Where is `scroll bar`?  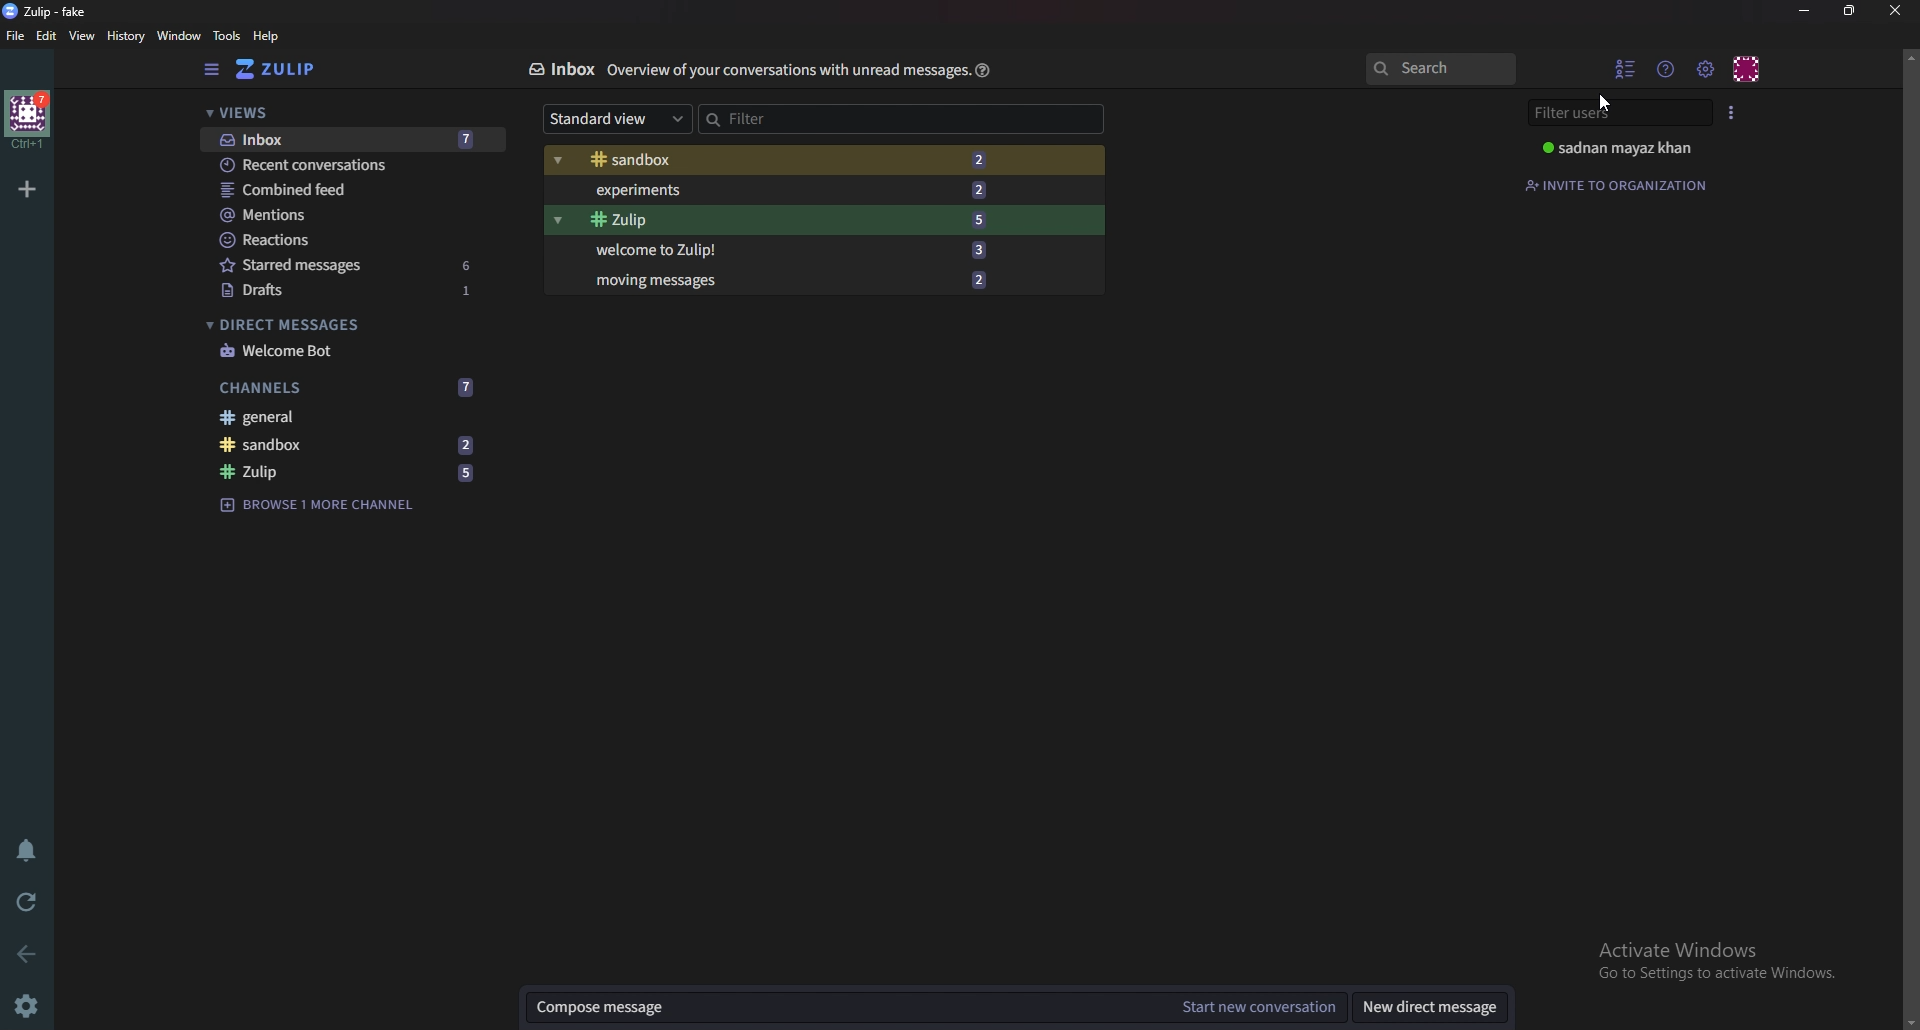 scroll bar is located at coordinates (1909, 537).